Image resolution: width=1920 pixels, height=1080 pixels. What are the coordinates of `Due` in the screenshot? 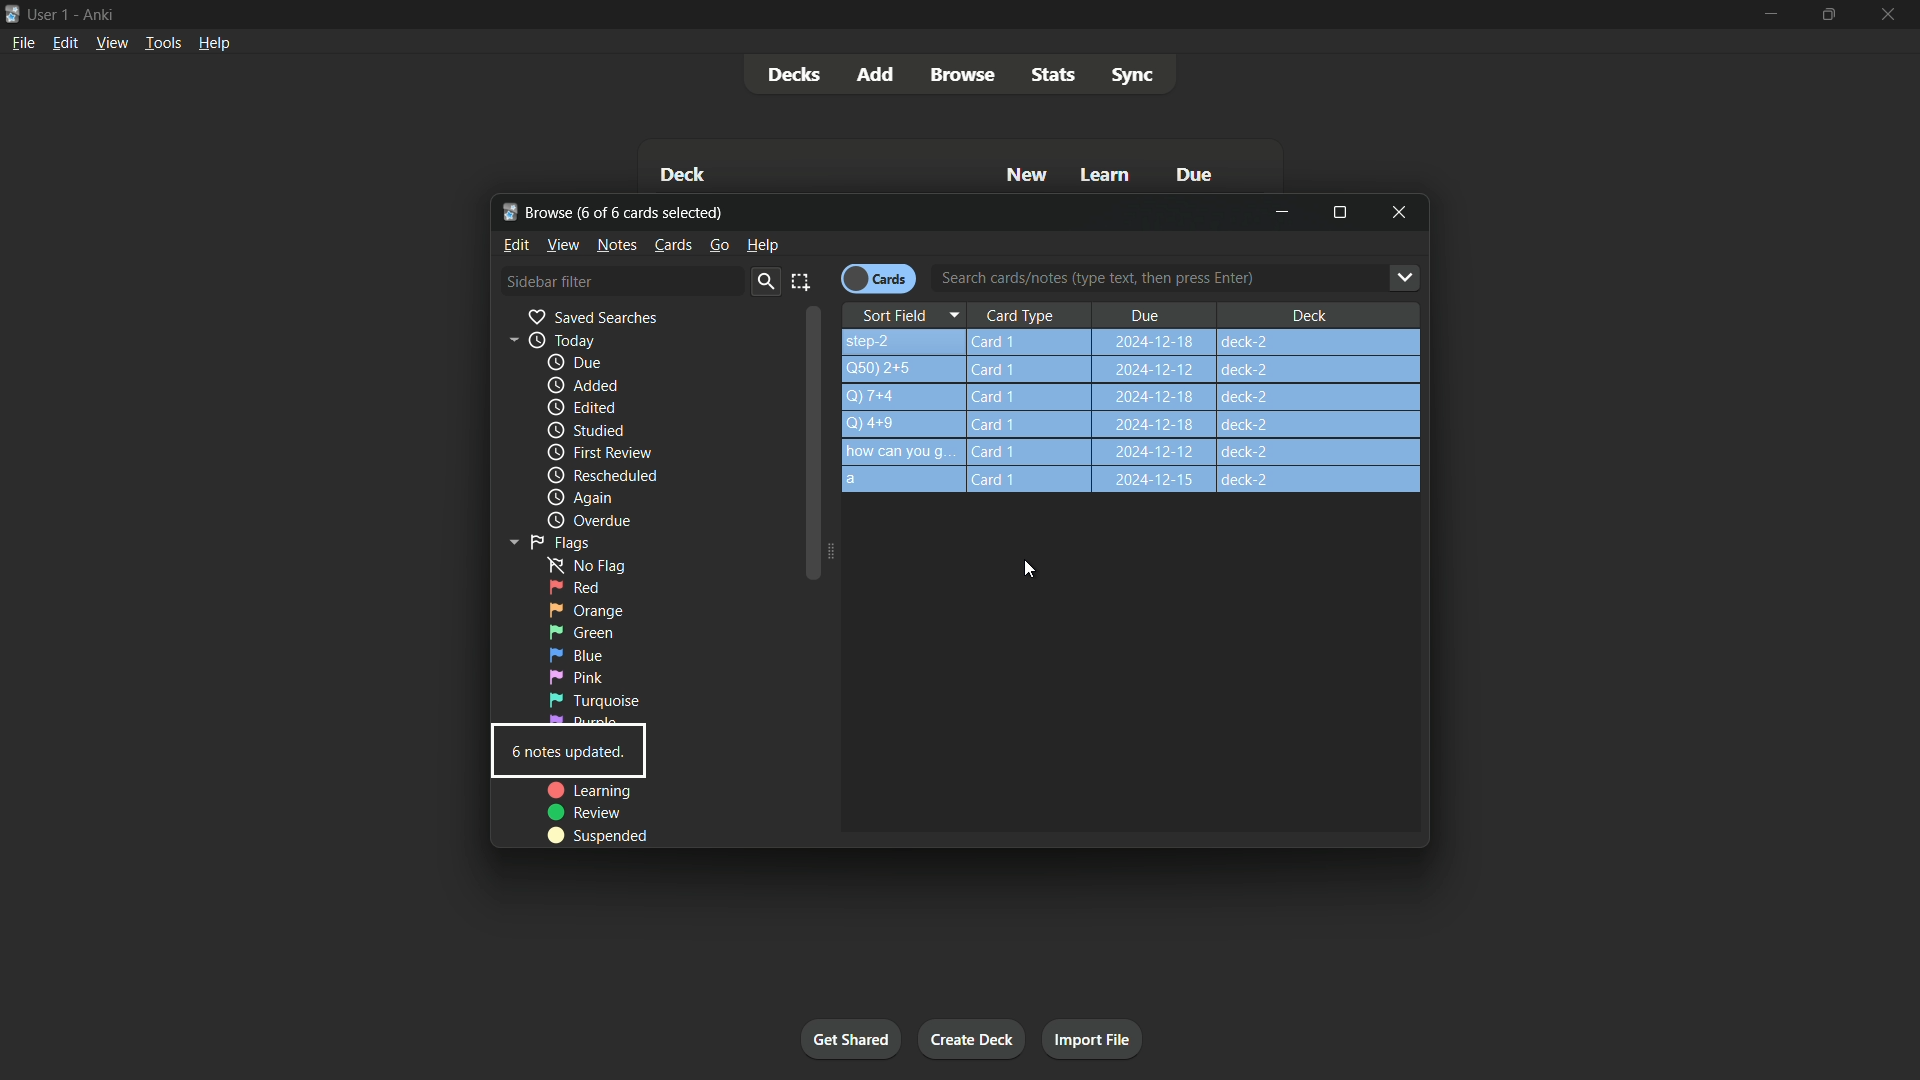 It's located at (1191, 174).